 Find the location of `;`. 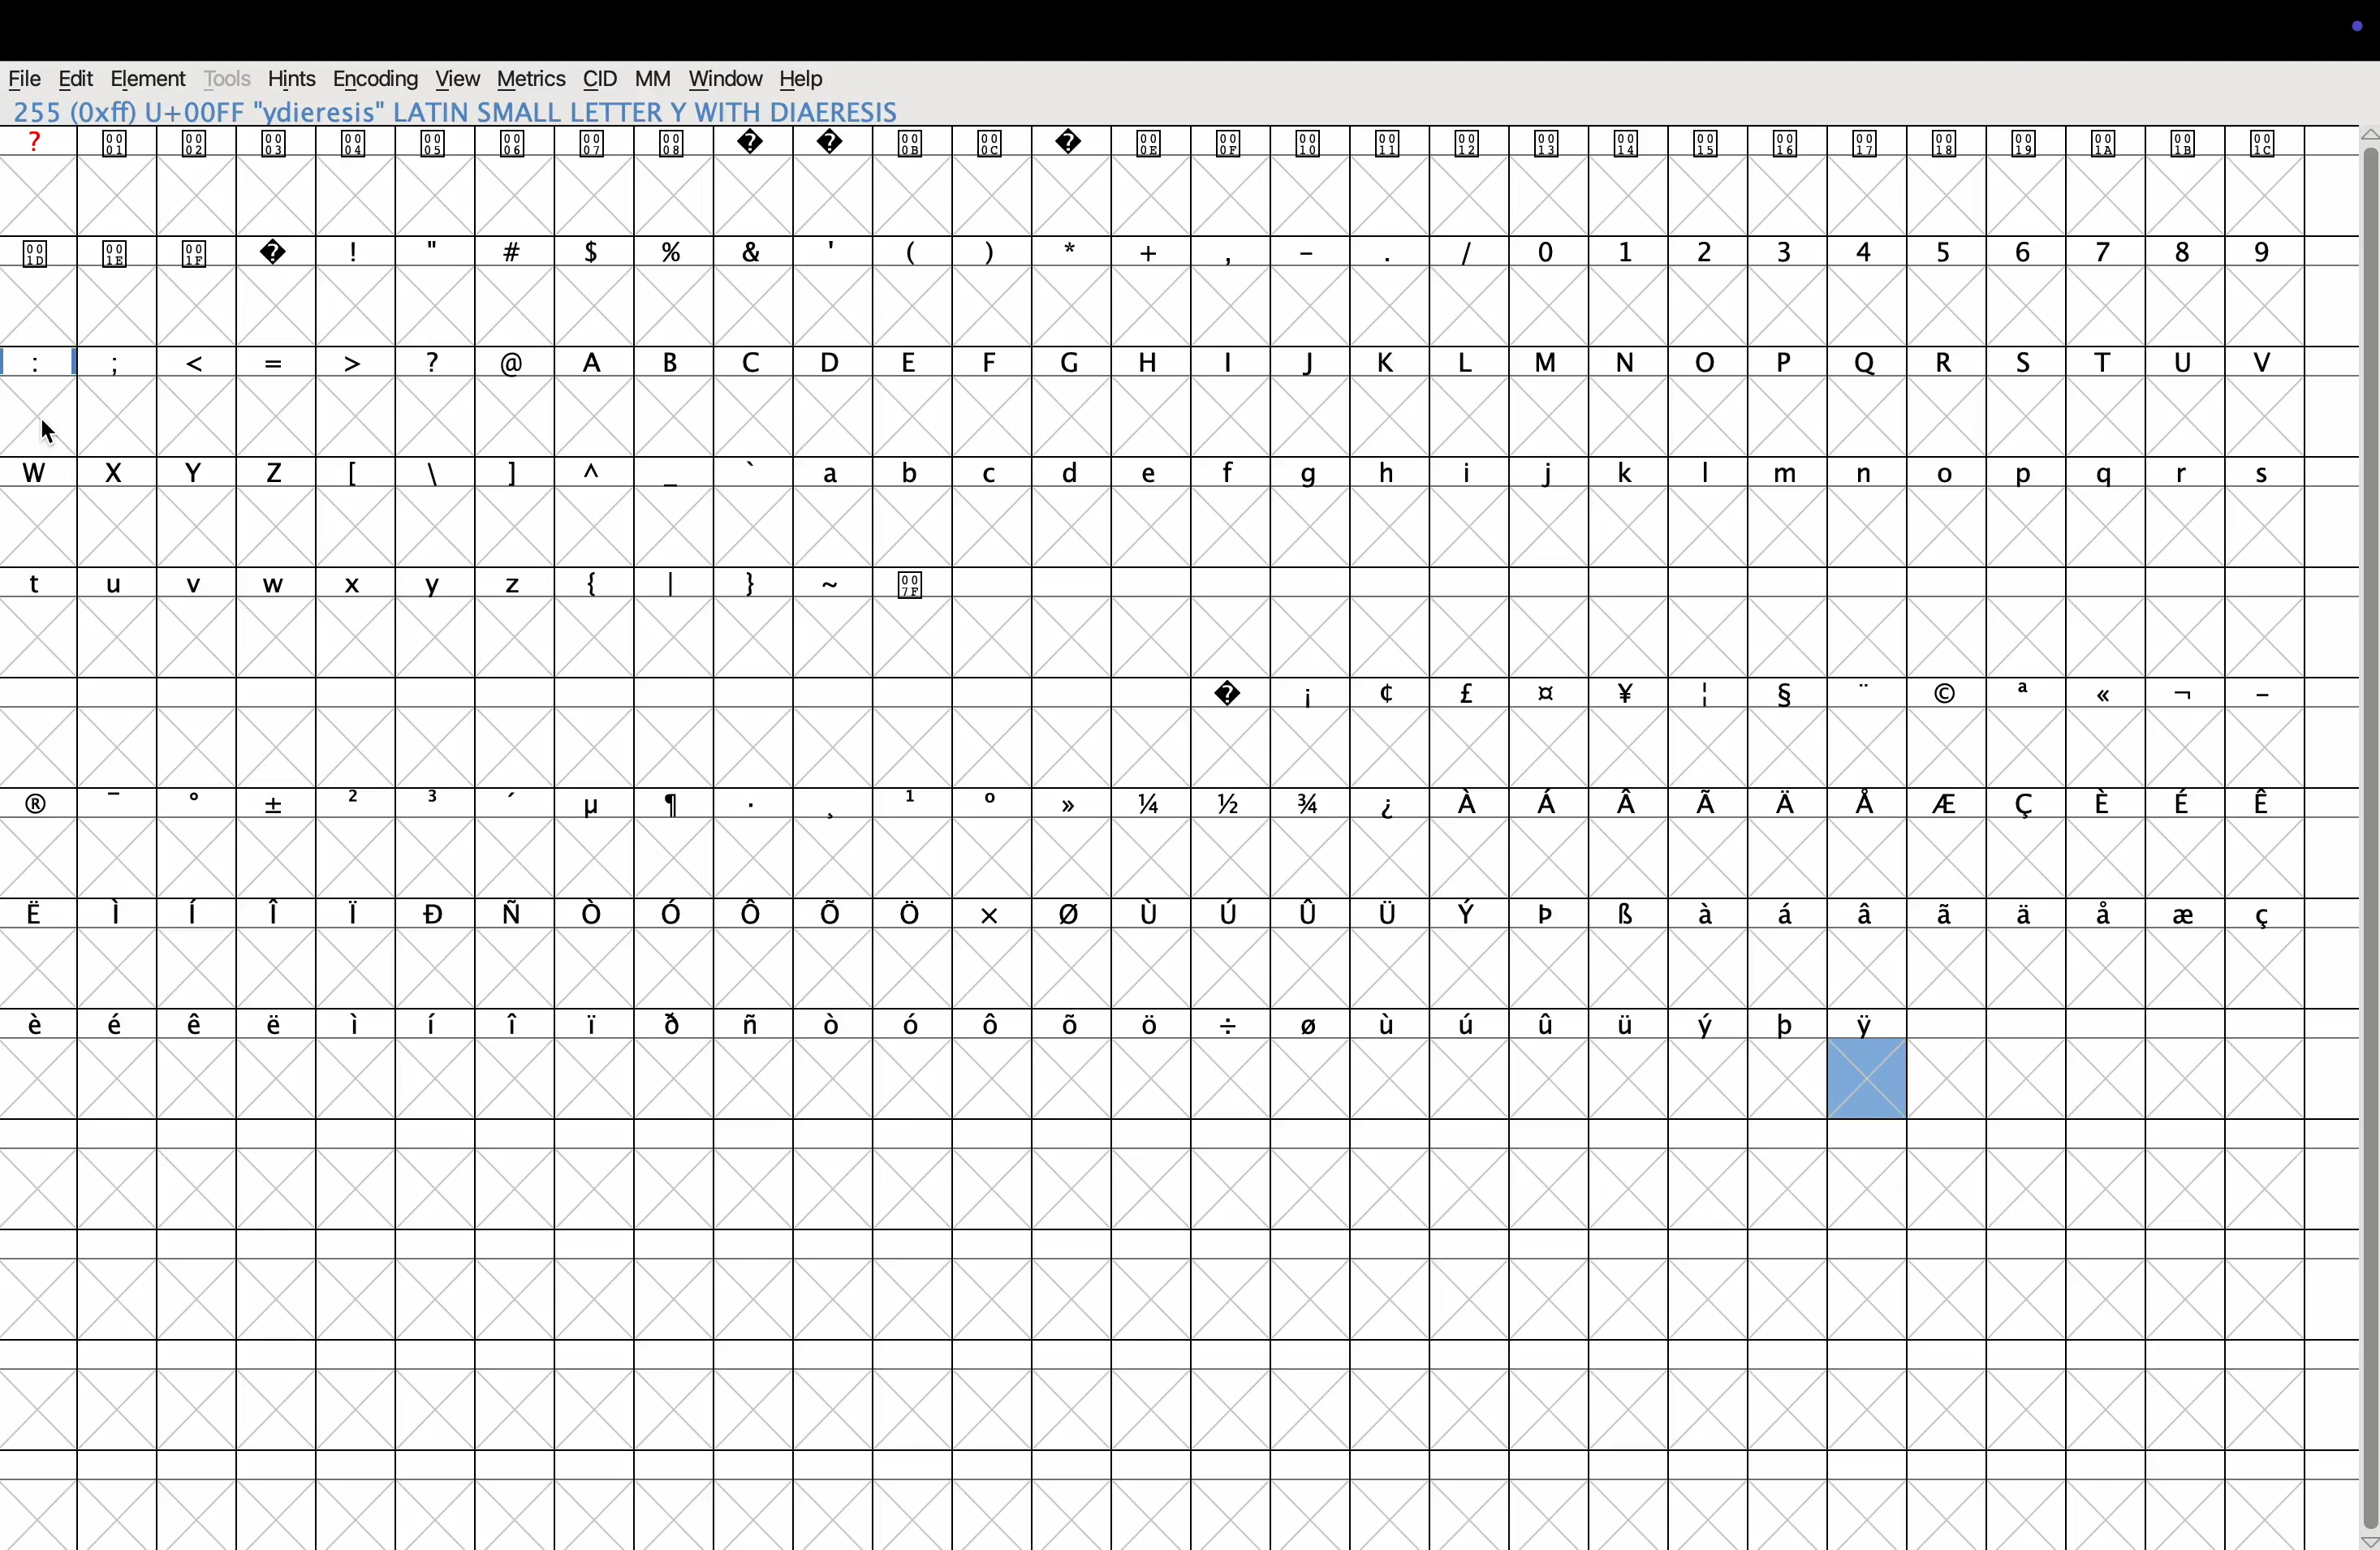

; is located at coordinates (120, 400).